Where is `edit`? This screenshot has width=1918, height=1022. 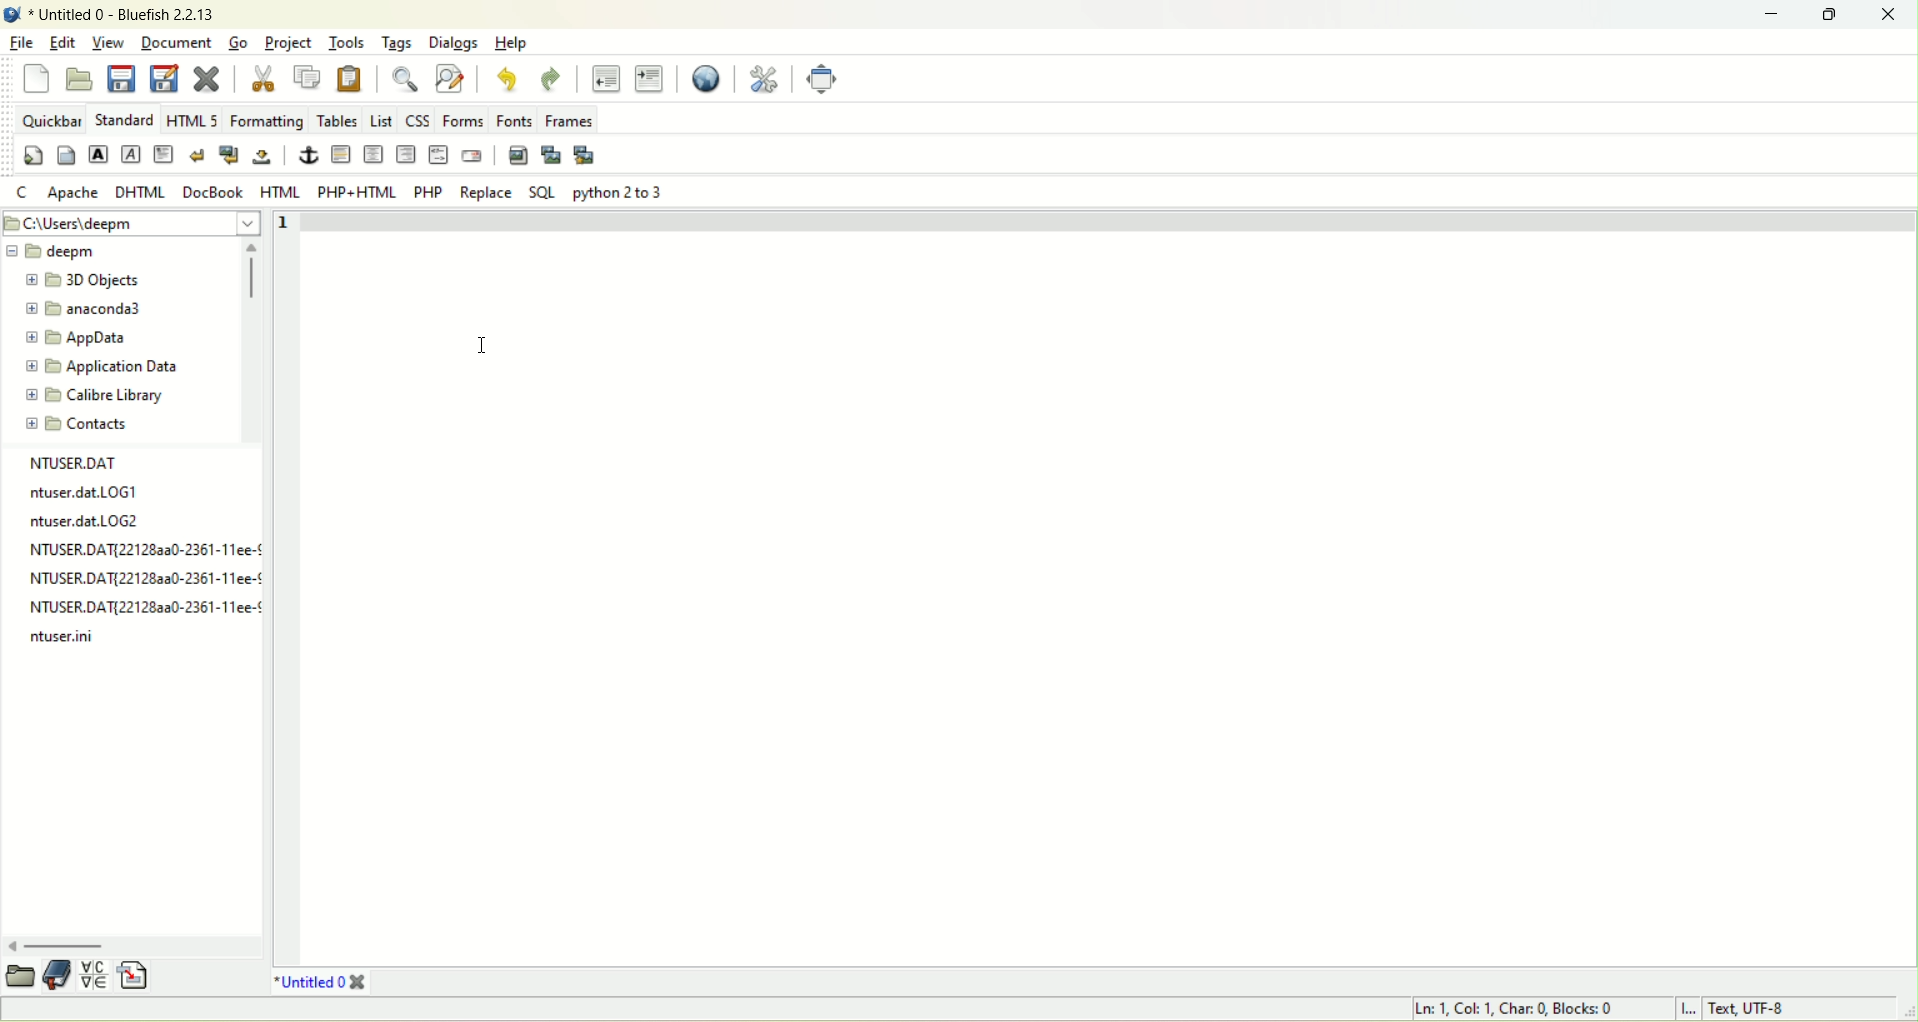 edit is located at coordinates (63, 42).